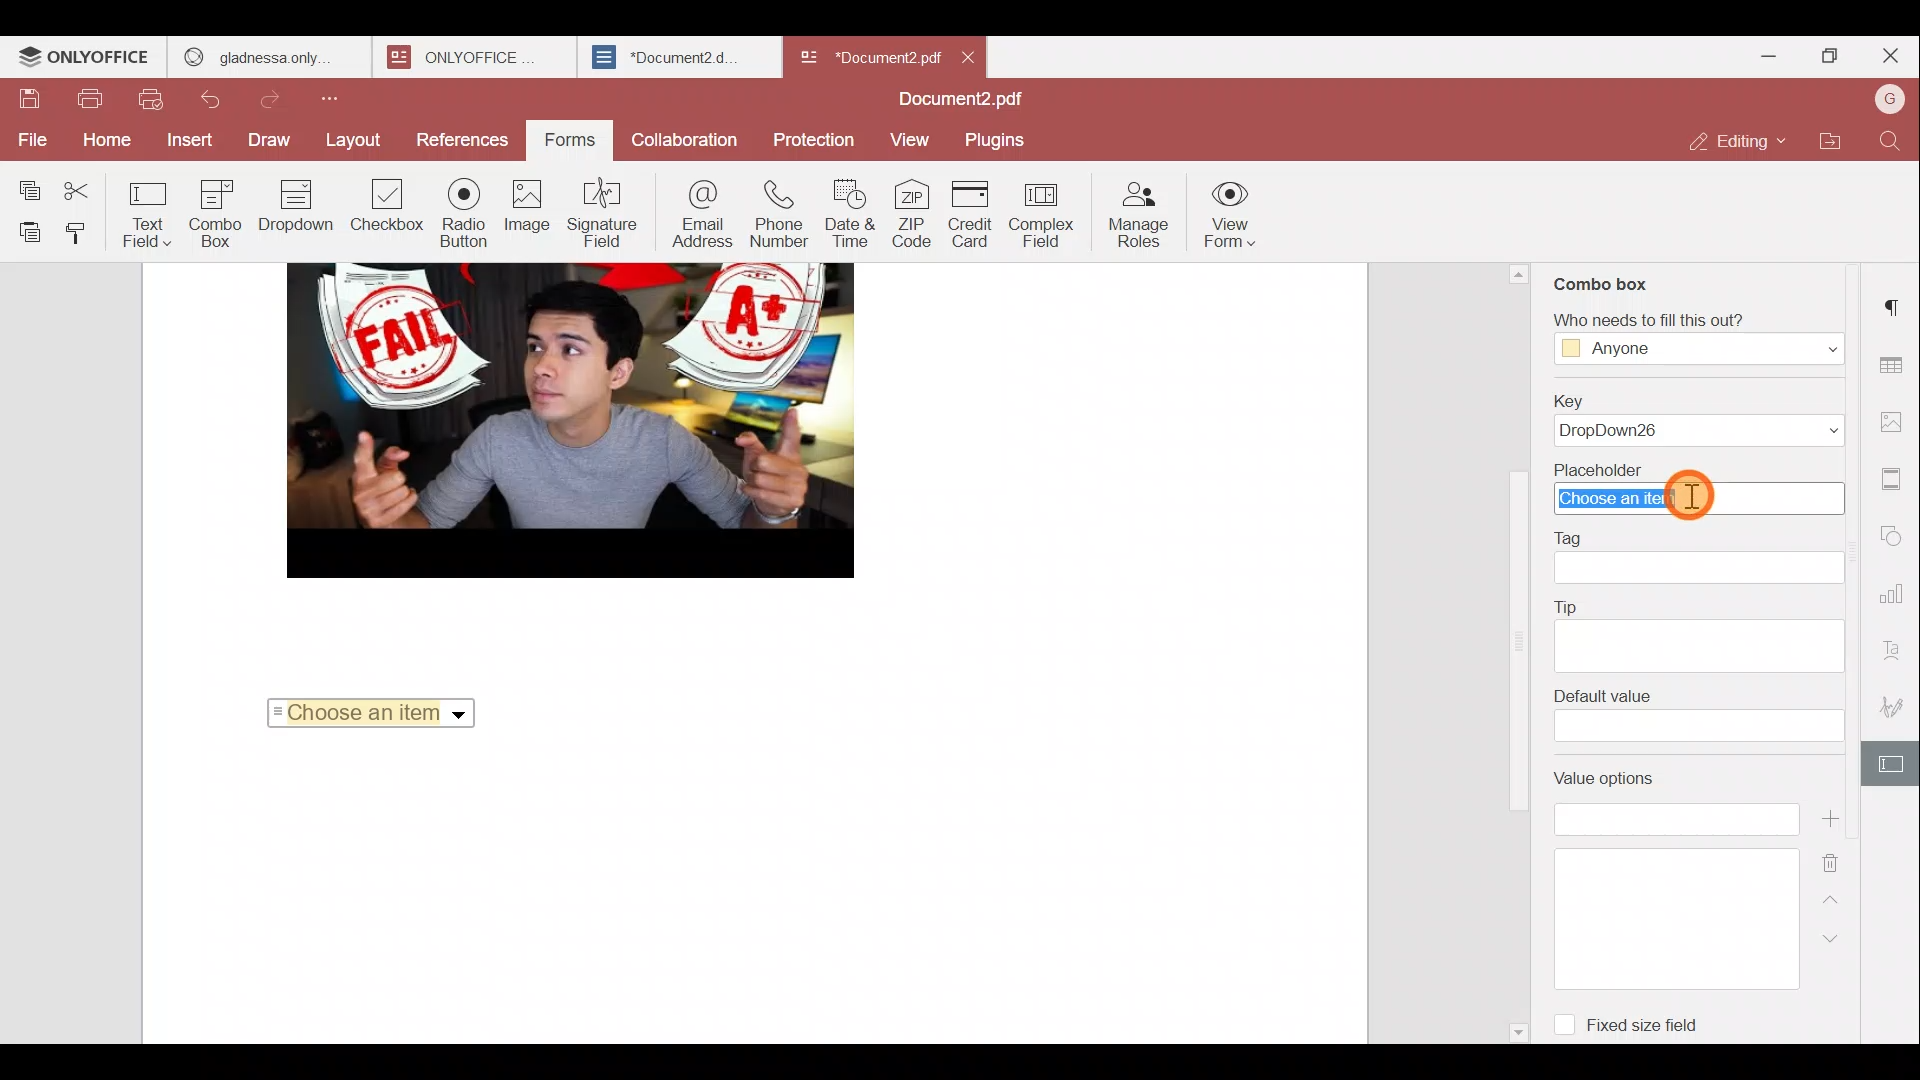  What do you see at coordinates (461, 57) in the screenshot?
I see `ONLYOFFICE` at bounding box center [461, 57].